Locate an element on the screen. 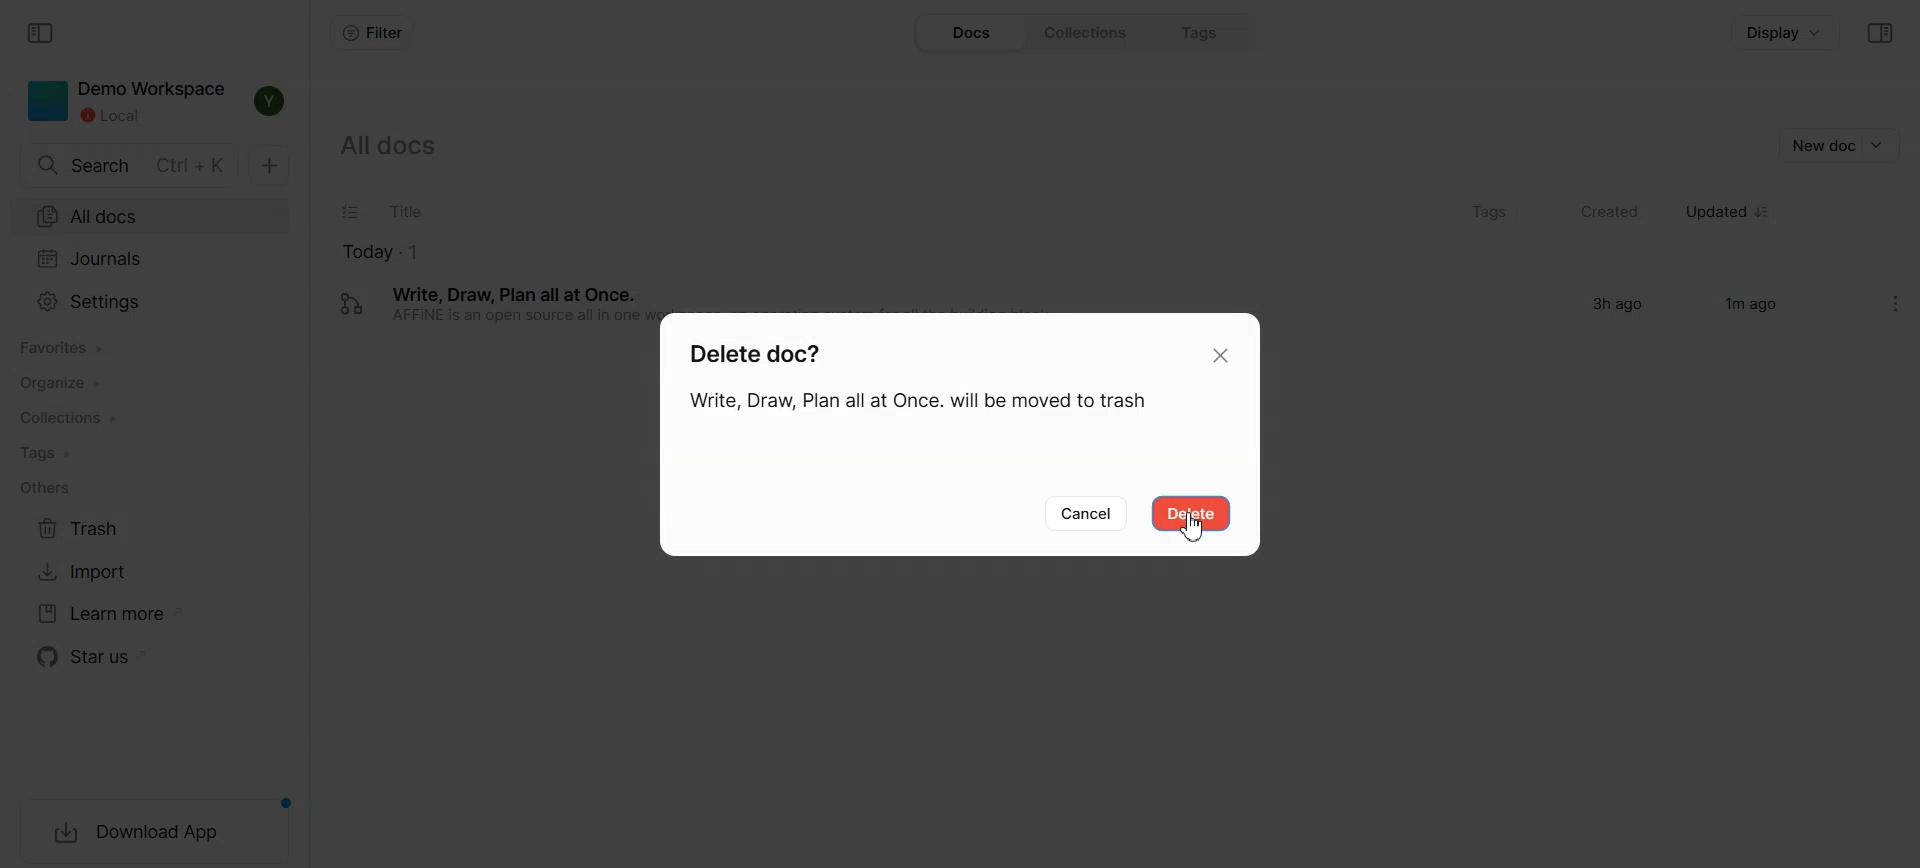 This screenshot has height=868, width=1920. Demo workspace is located at coordinates (127, 102).